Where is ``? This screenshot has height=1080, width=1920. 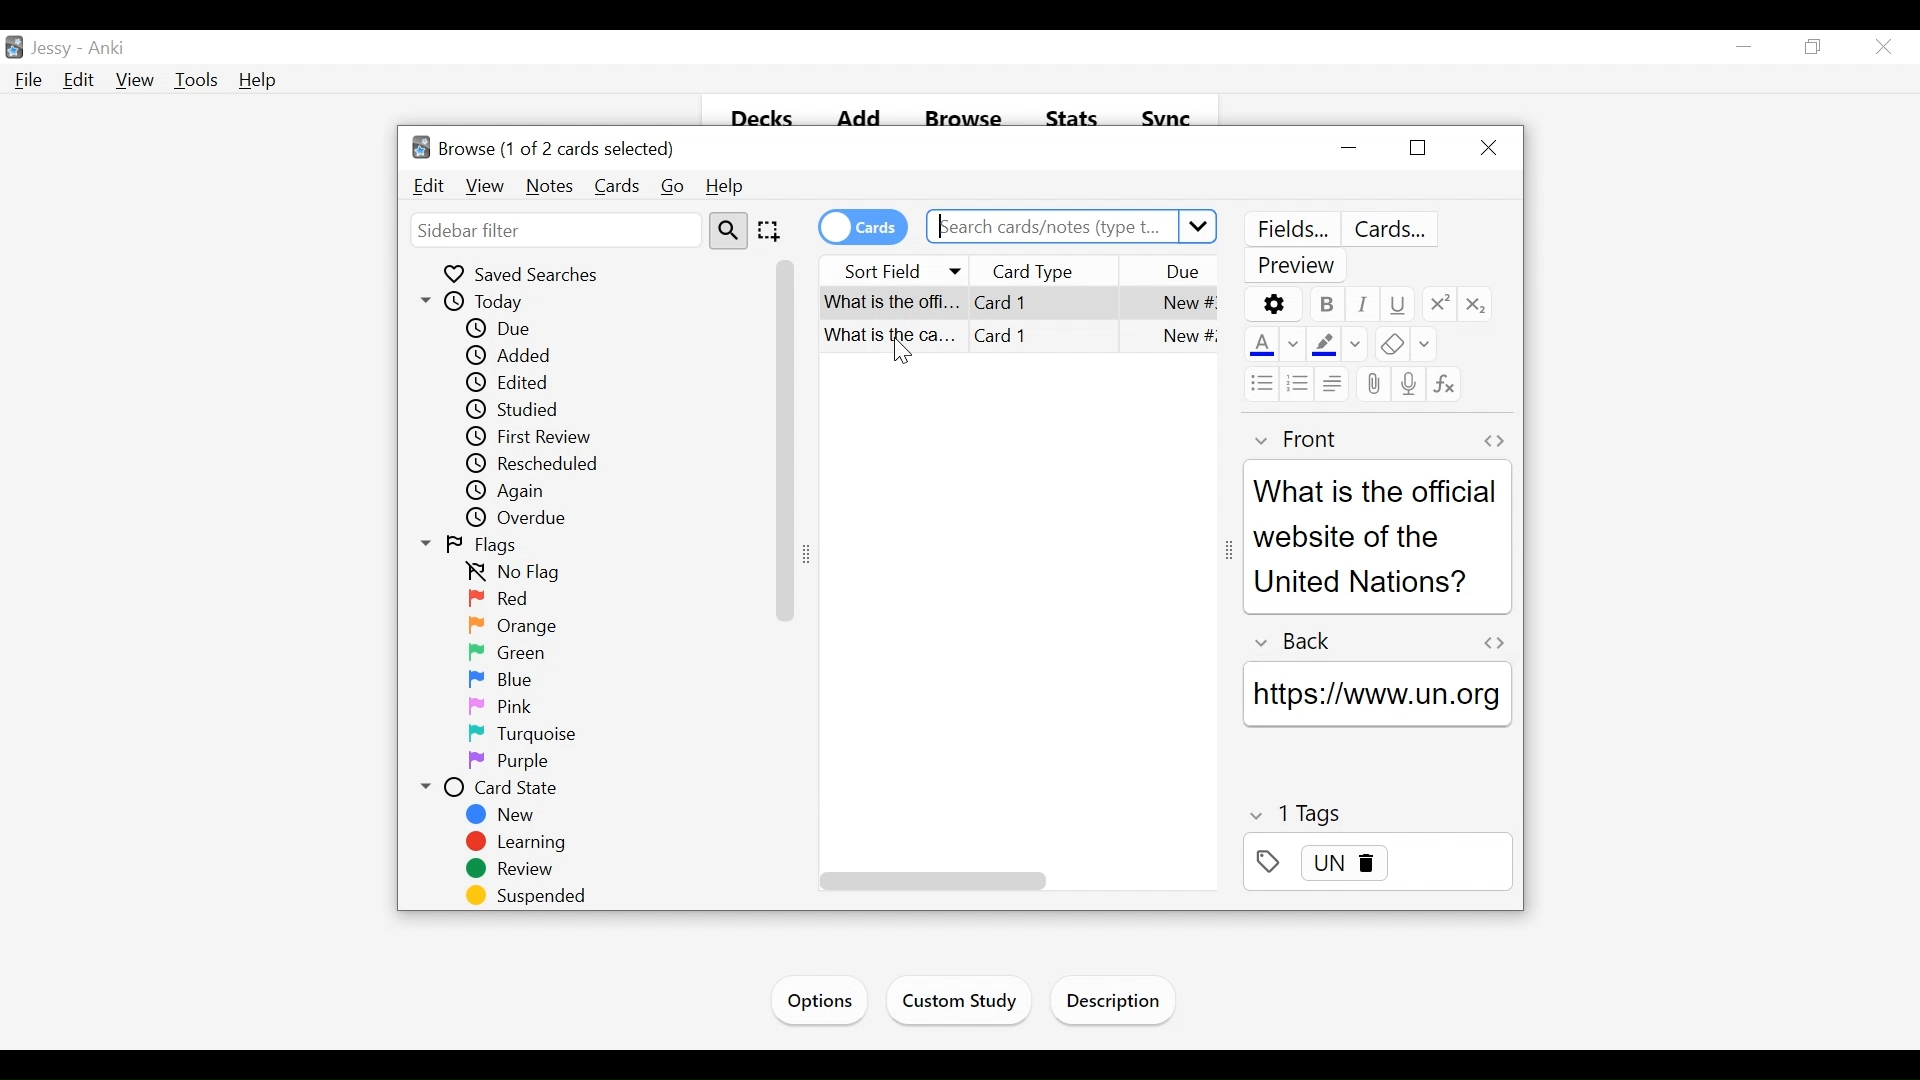  is located at coordinates (773, 230).